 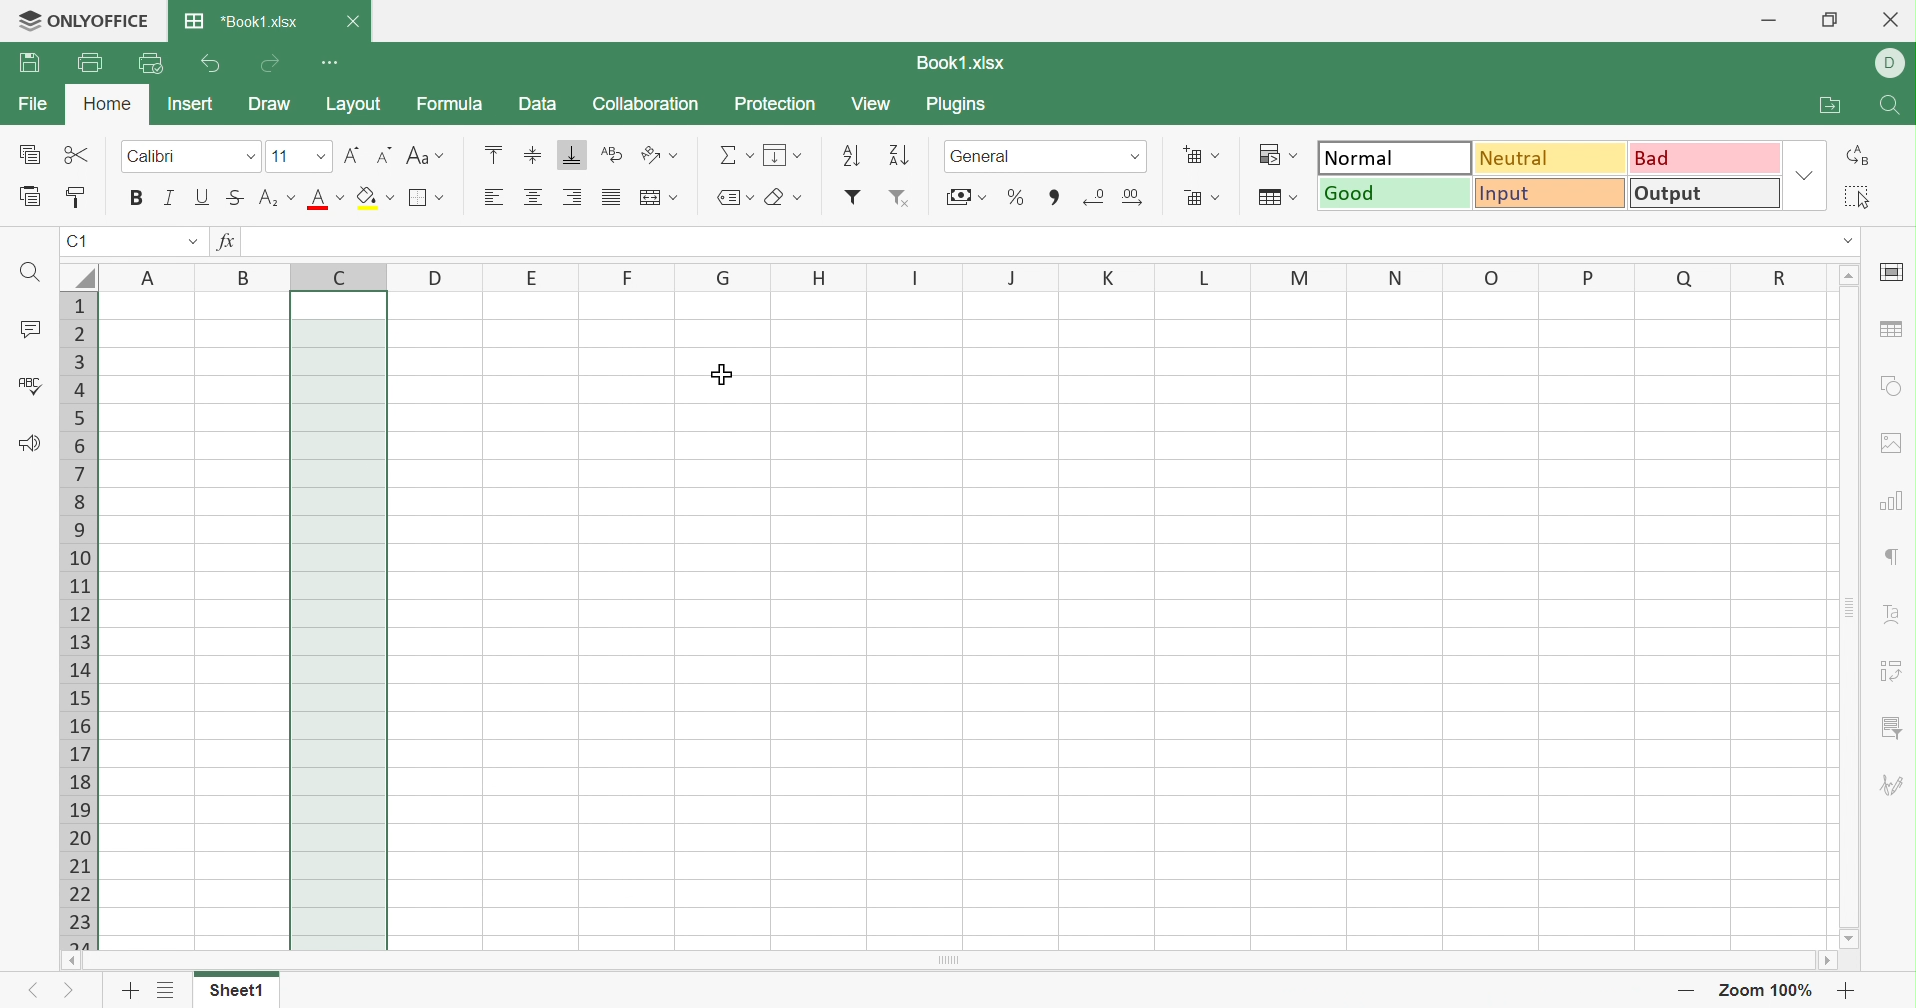 What do you see at coordinates (127, 991) in the screenshot?
I see `Add Sheet` at bounding box center [127, 991].